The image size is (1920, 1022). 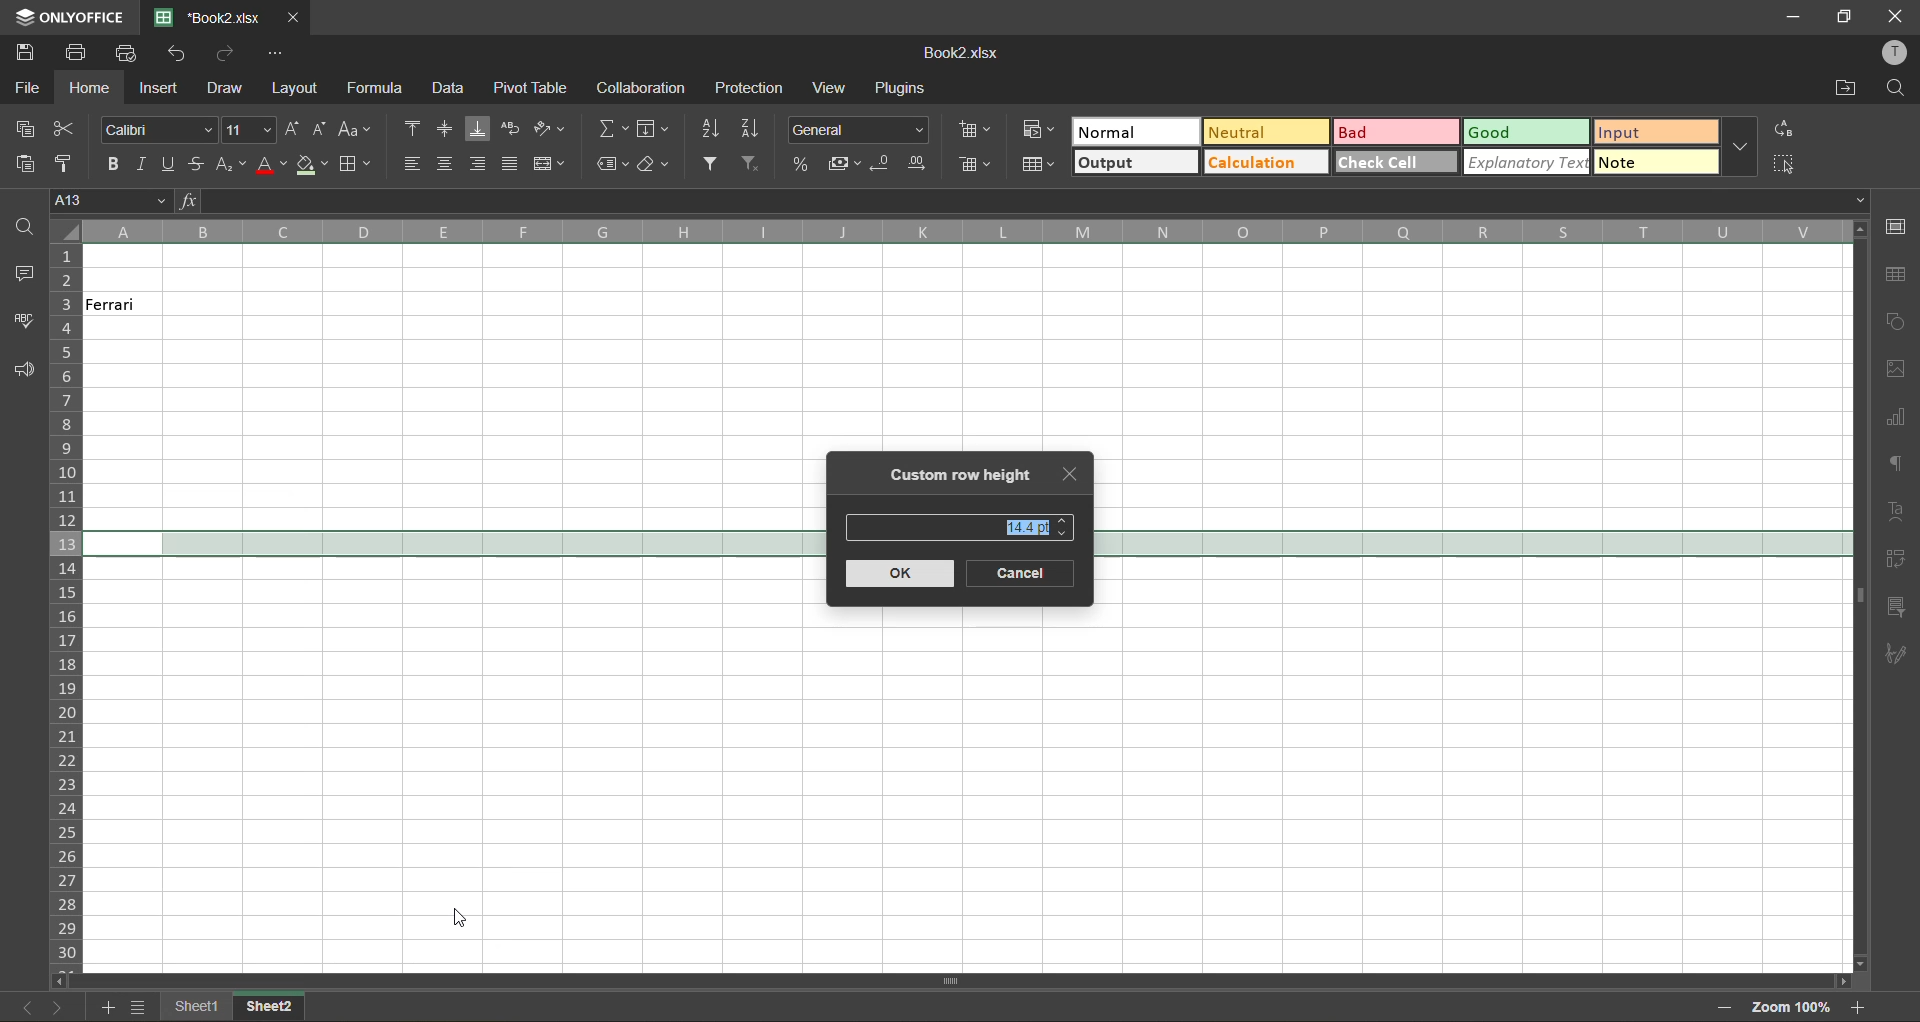 I want to click on sheet list, so click(x=144, y=1009).